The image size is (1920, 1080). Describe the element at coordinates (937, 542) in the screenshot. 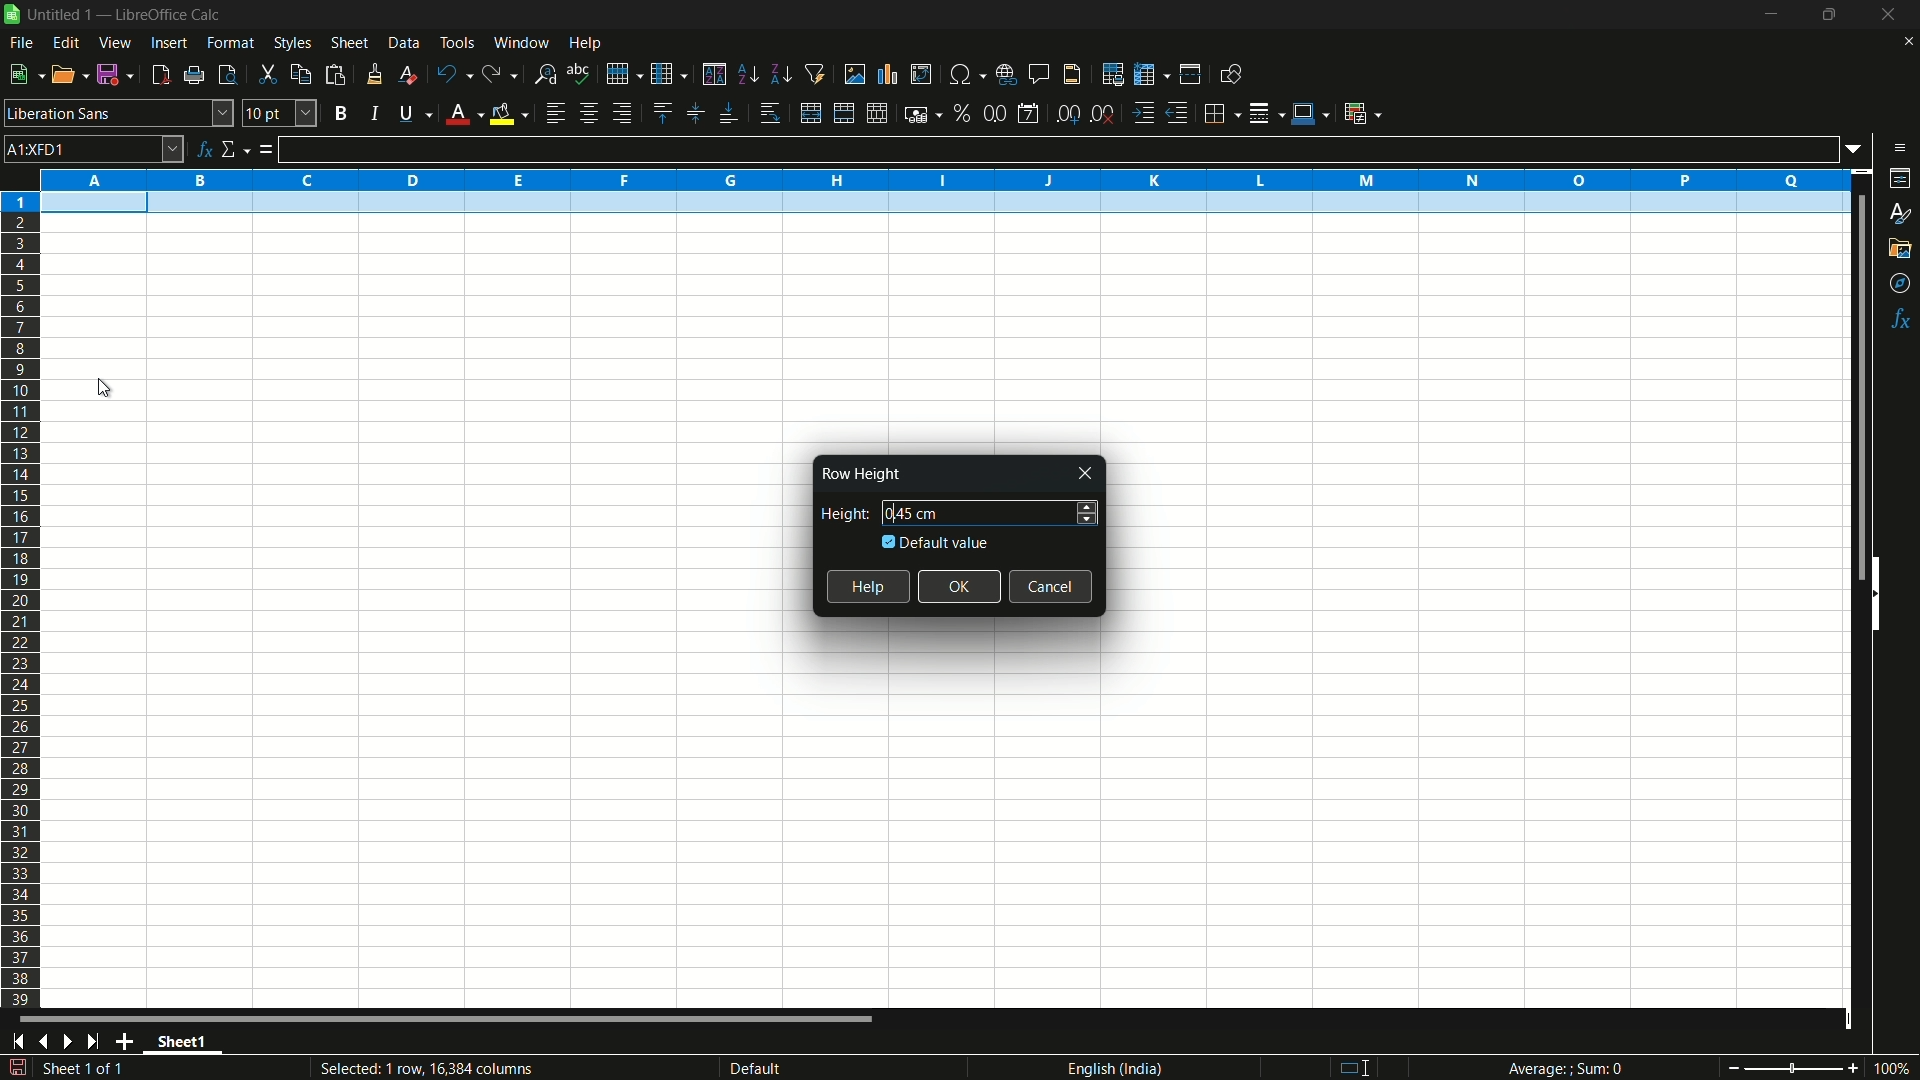

I see `default value` at that location.